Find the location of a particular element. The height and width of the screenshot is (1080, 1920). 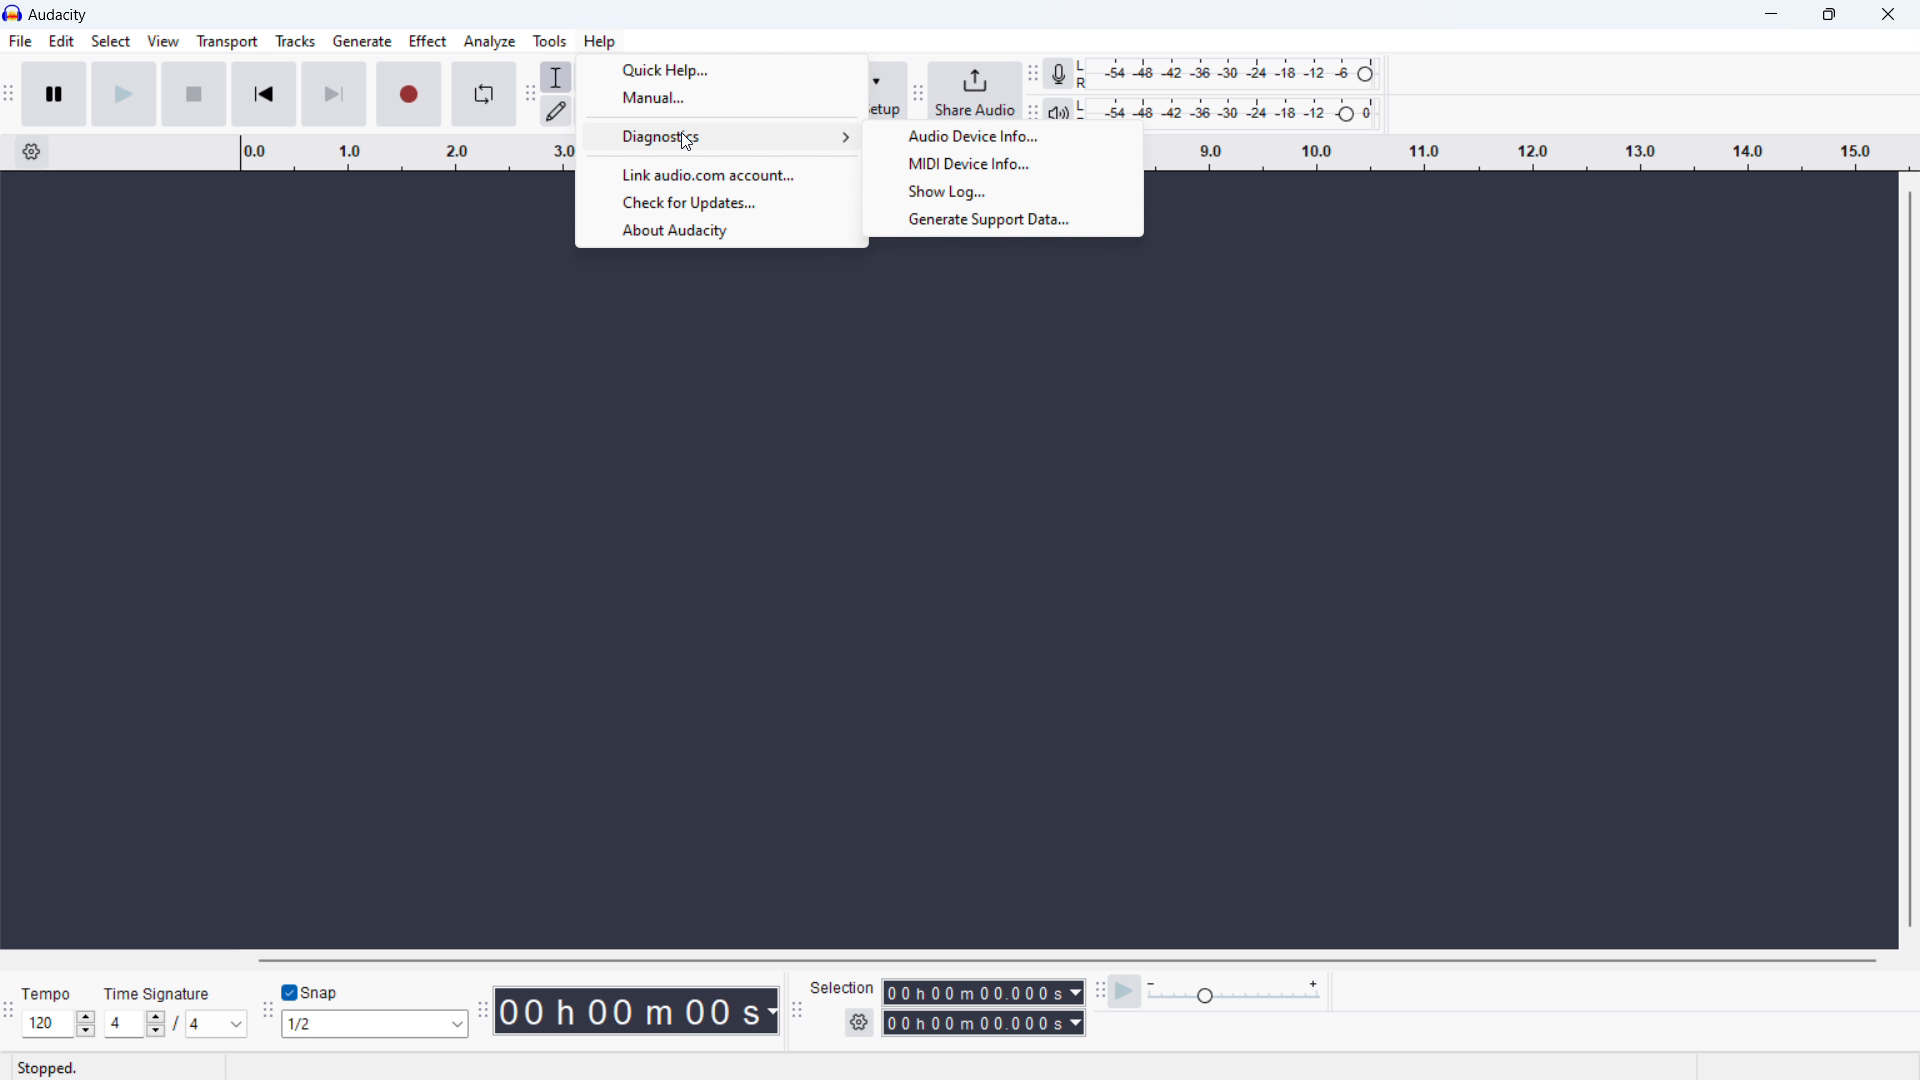

transort toolbar is located at coordinates (9, 94).